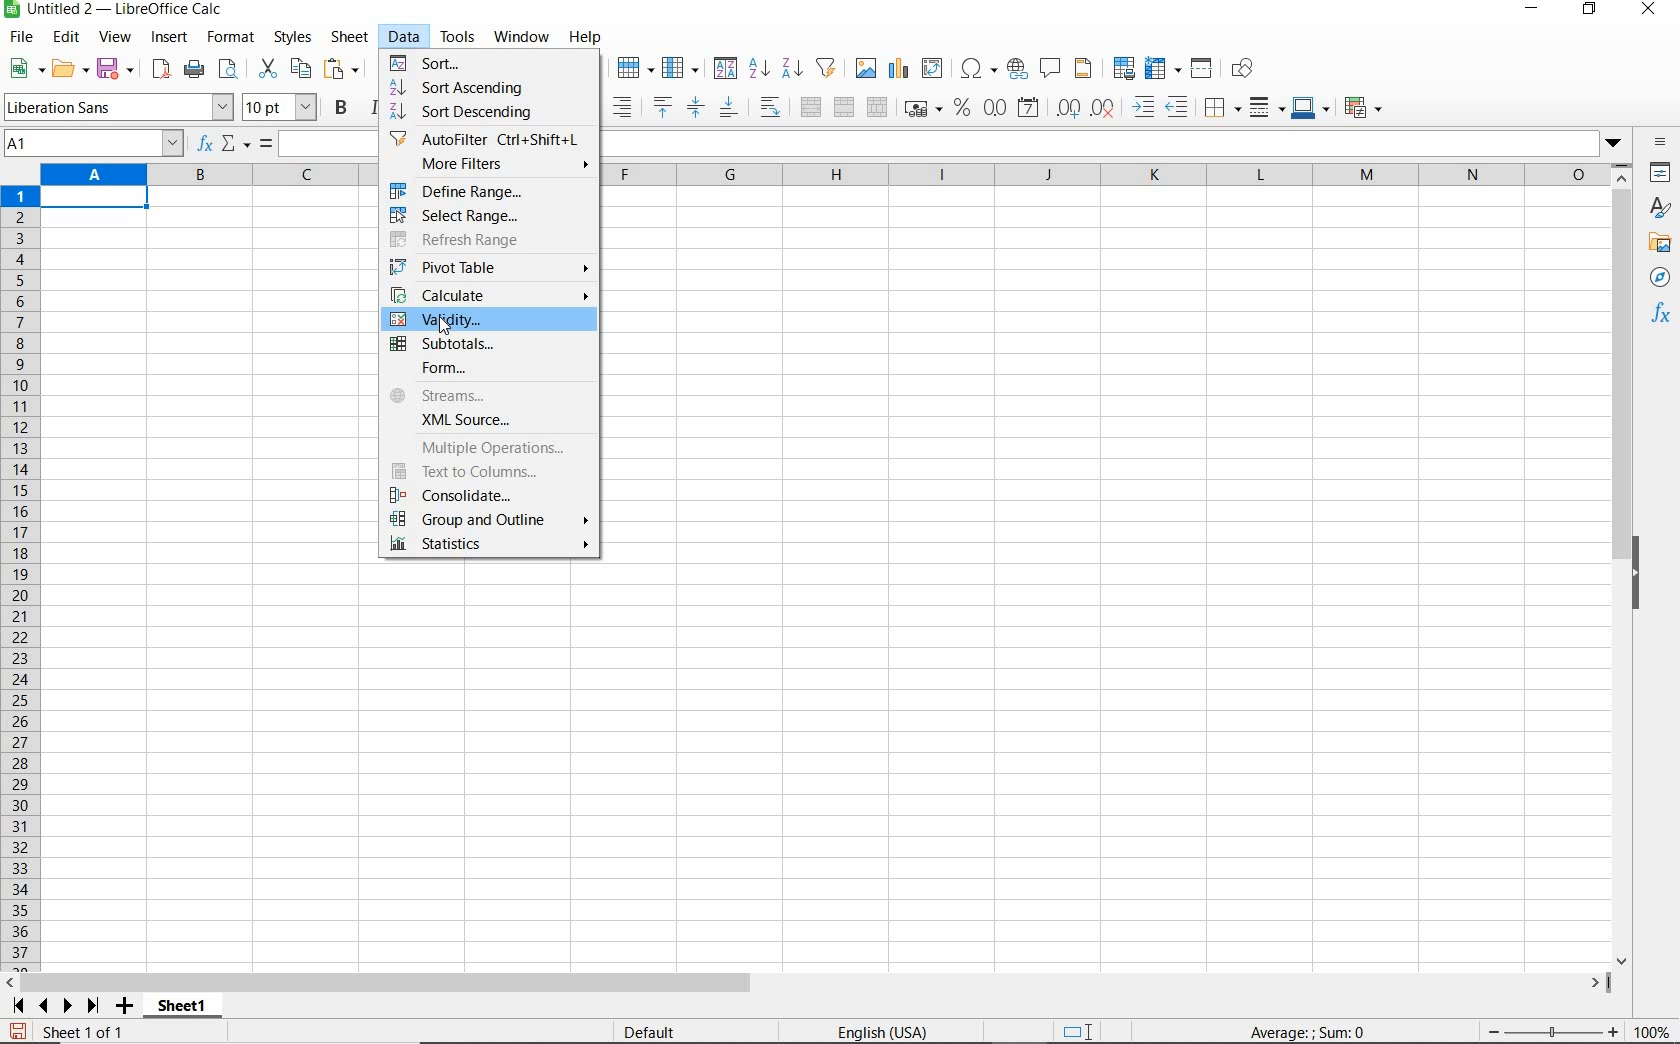  Describe the element at coordinates (494, 164) in the screenshot. I see `more filters` at that location.